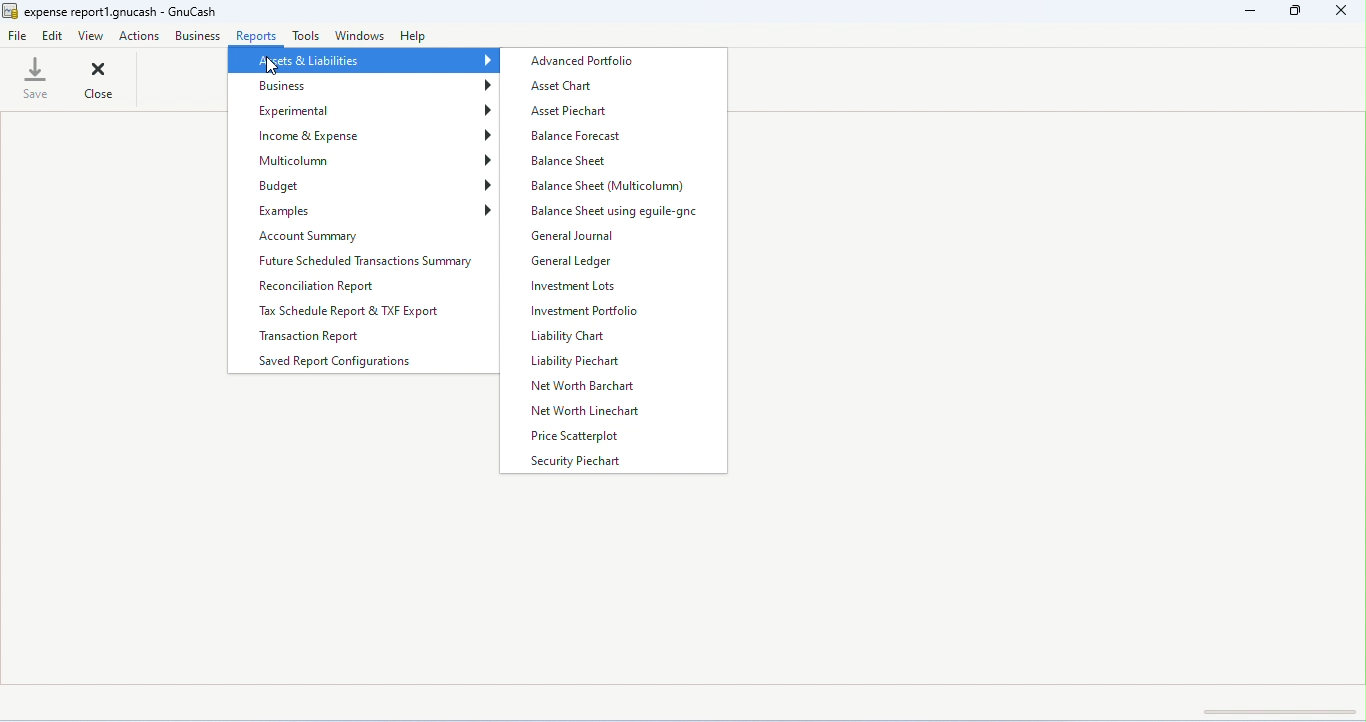  What do you see at coordinates (364, 260) in the screenshot?
I see `future scheduled transactions summary` at bounding box center [364, 260].